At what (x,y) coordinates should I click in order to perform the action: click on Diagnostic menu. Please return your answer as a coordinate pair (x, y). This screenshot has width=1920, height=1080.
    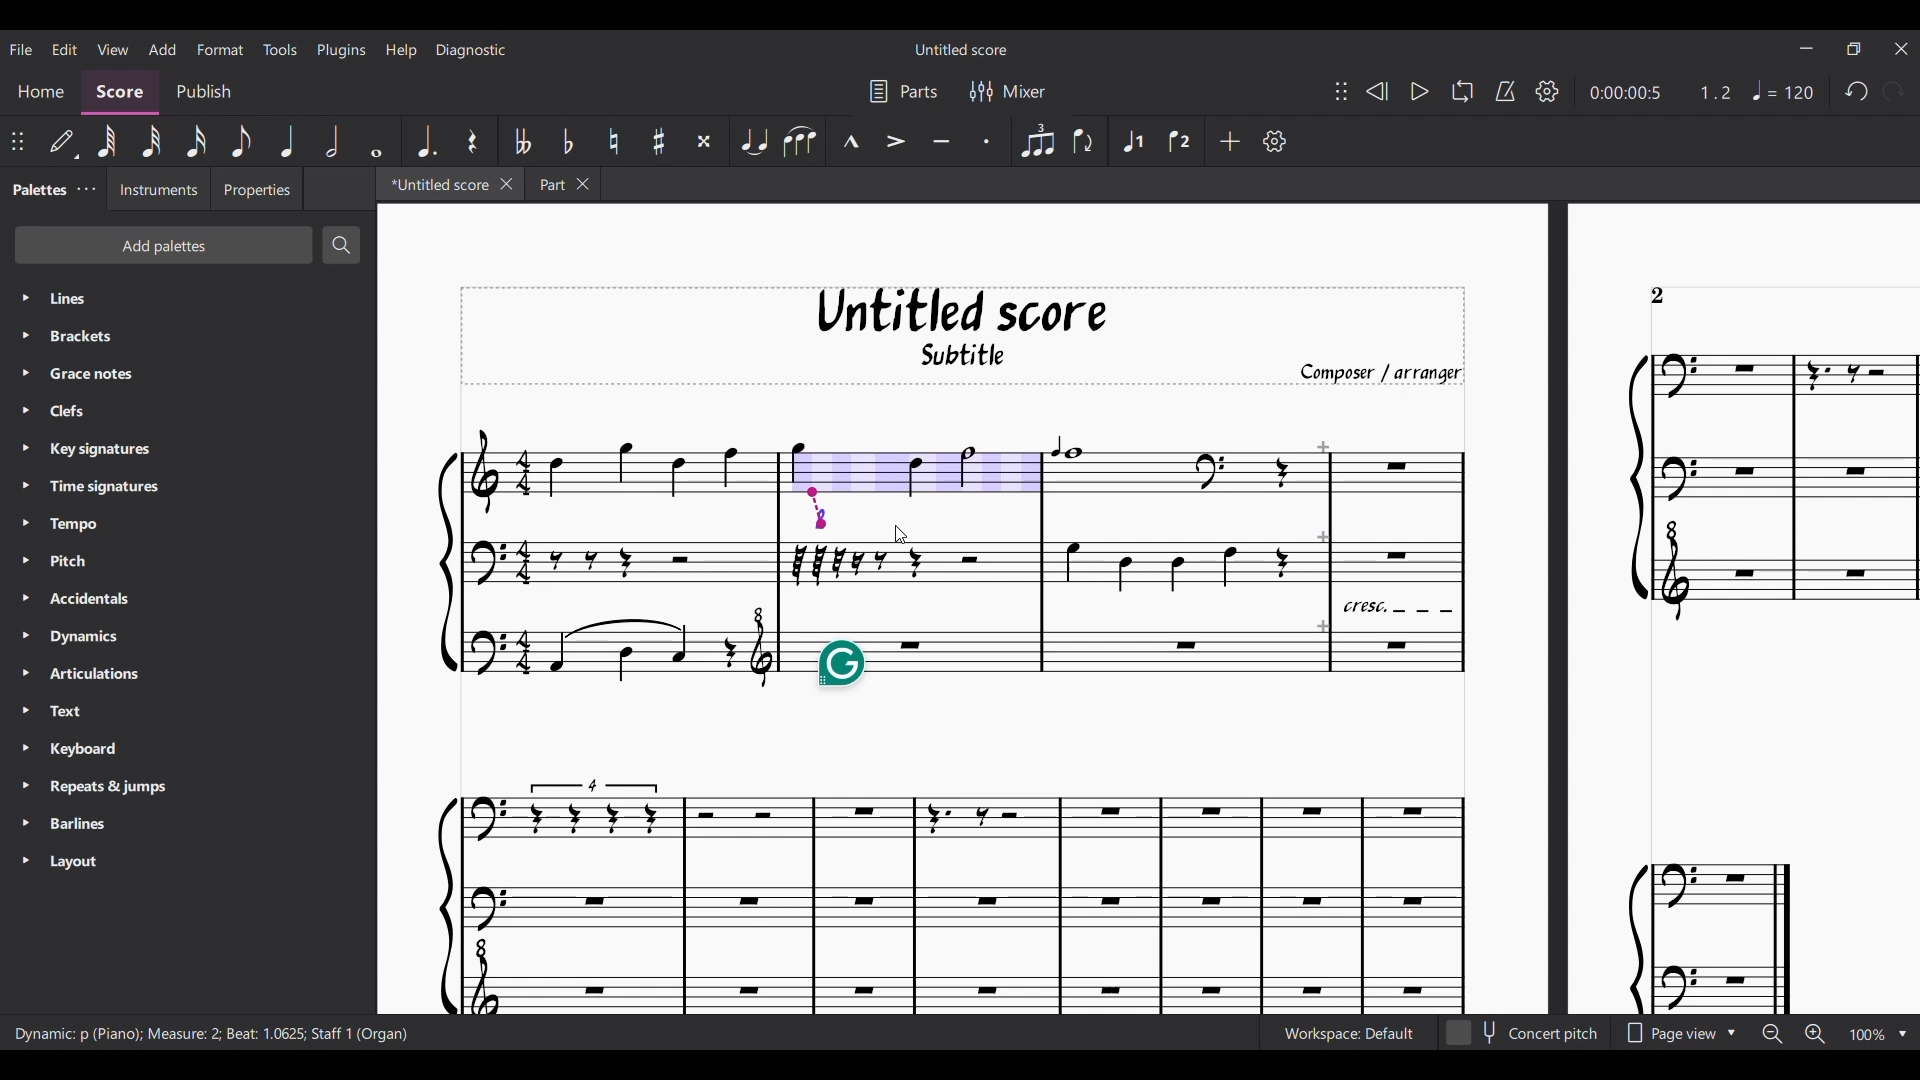
    Looking at the image, I should click on (471, 50).